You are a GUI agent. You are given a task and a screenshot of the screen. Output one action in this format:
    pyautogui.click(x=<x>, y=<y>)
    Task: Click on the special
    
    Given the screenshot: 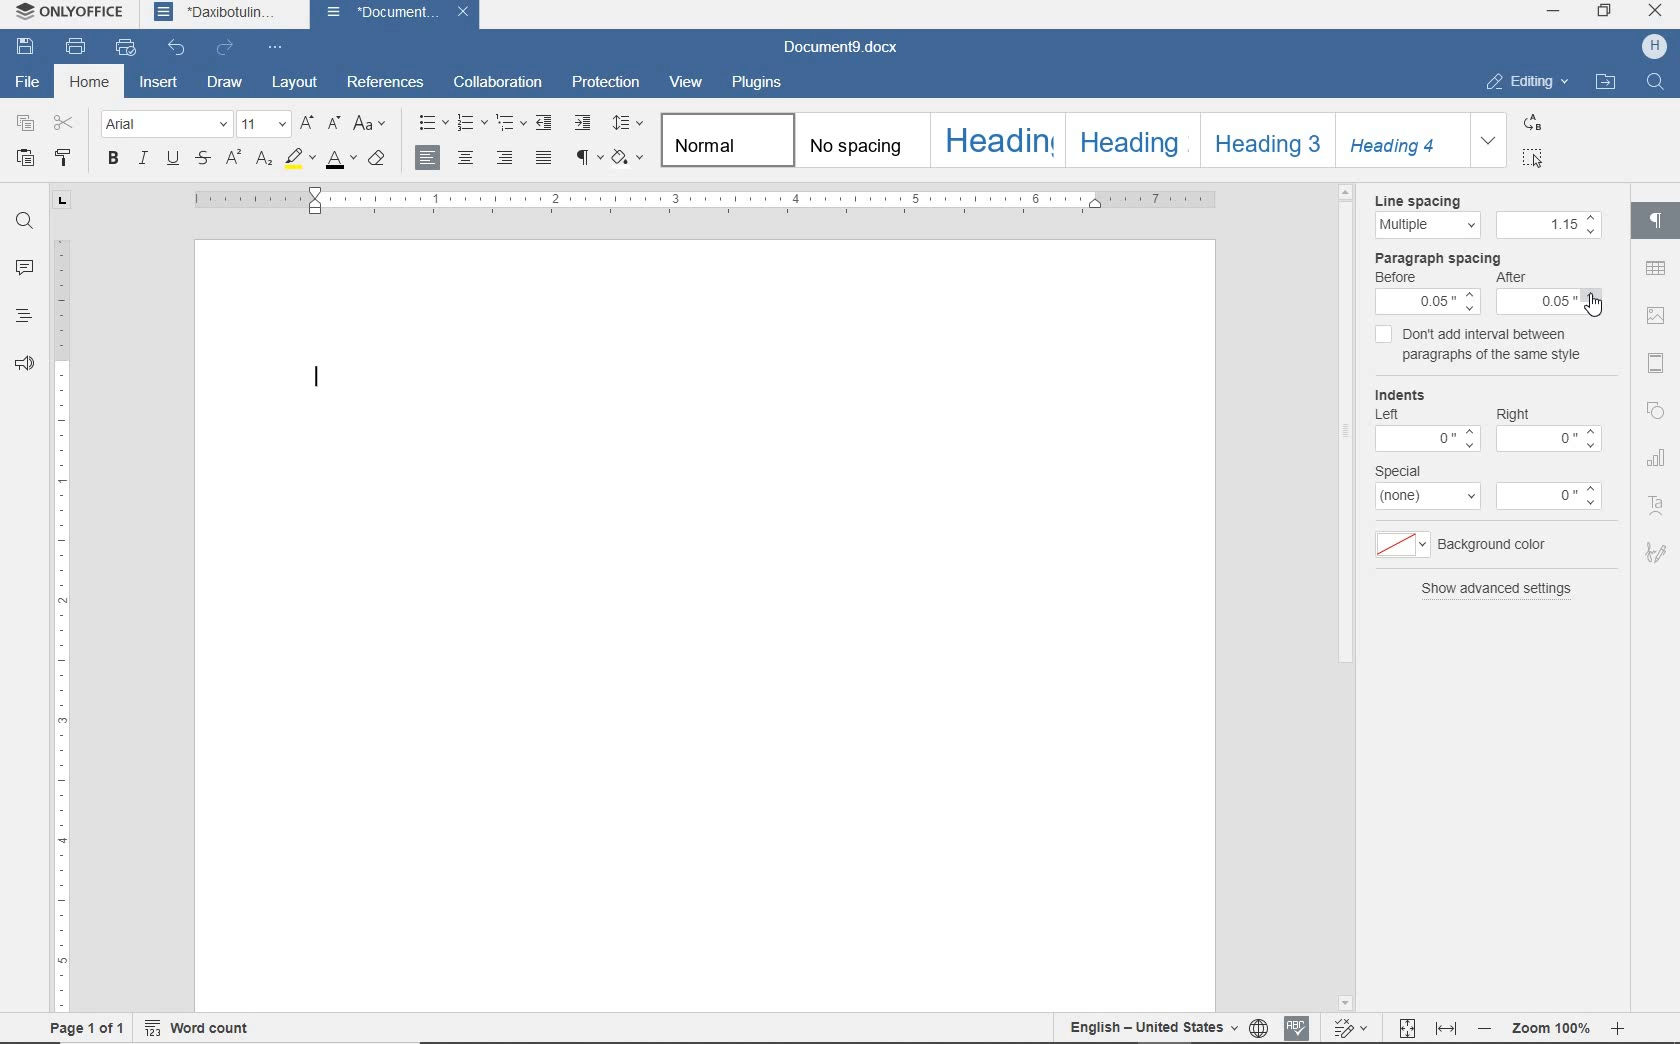 What is the action you would take?
    pyautogui.click(x=1397, y=471)
    